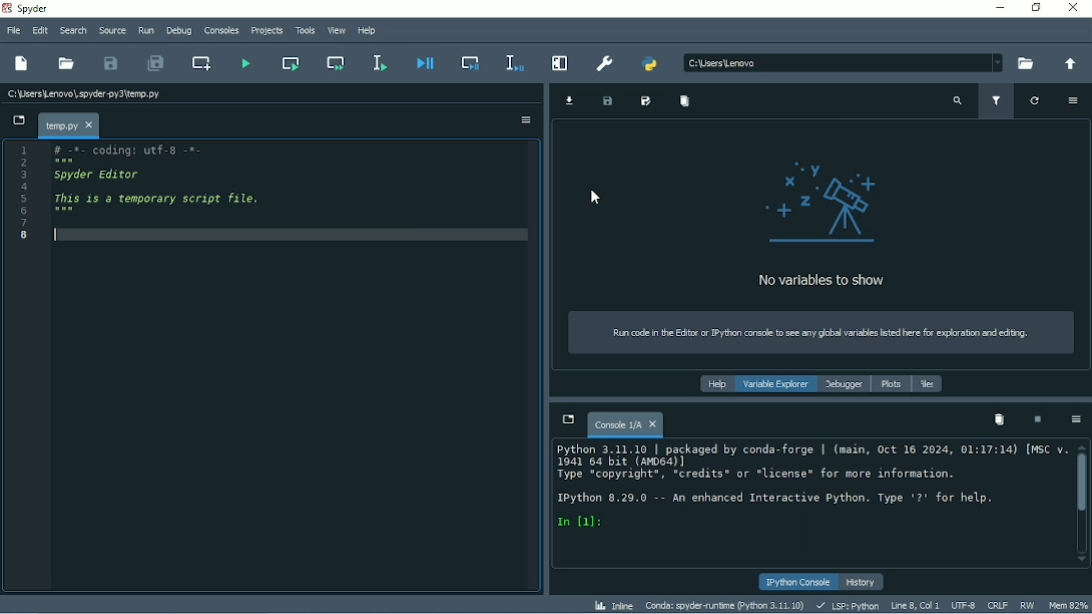 The height and width of the screenshot is (614, 1092). I want to click on File name, so click(67, 125).